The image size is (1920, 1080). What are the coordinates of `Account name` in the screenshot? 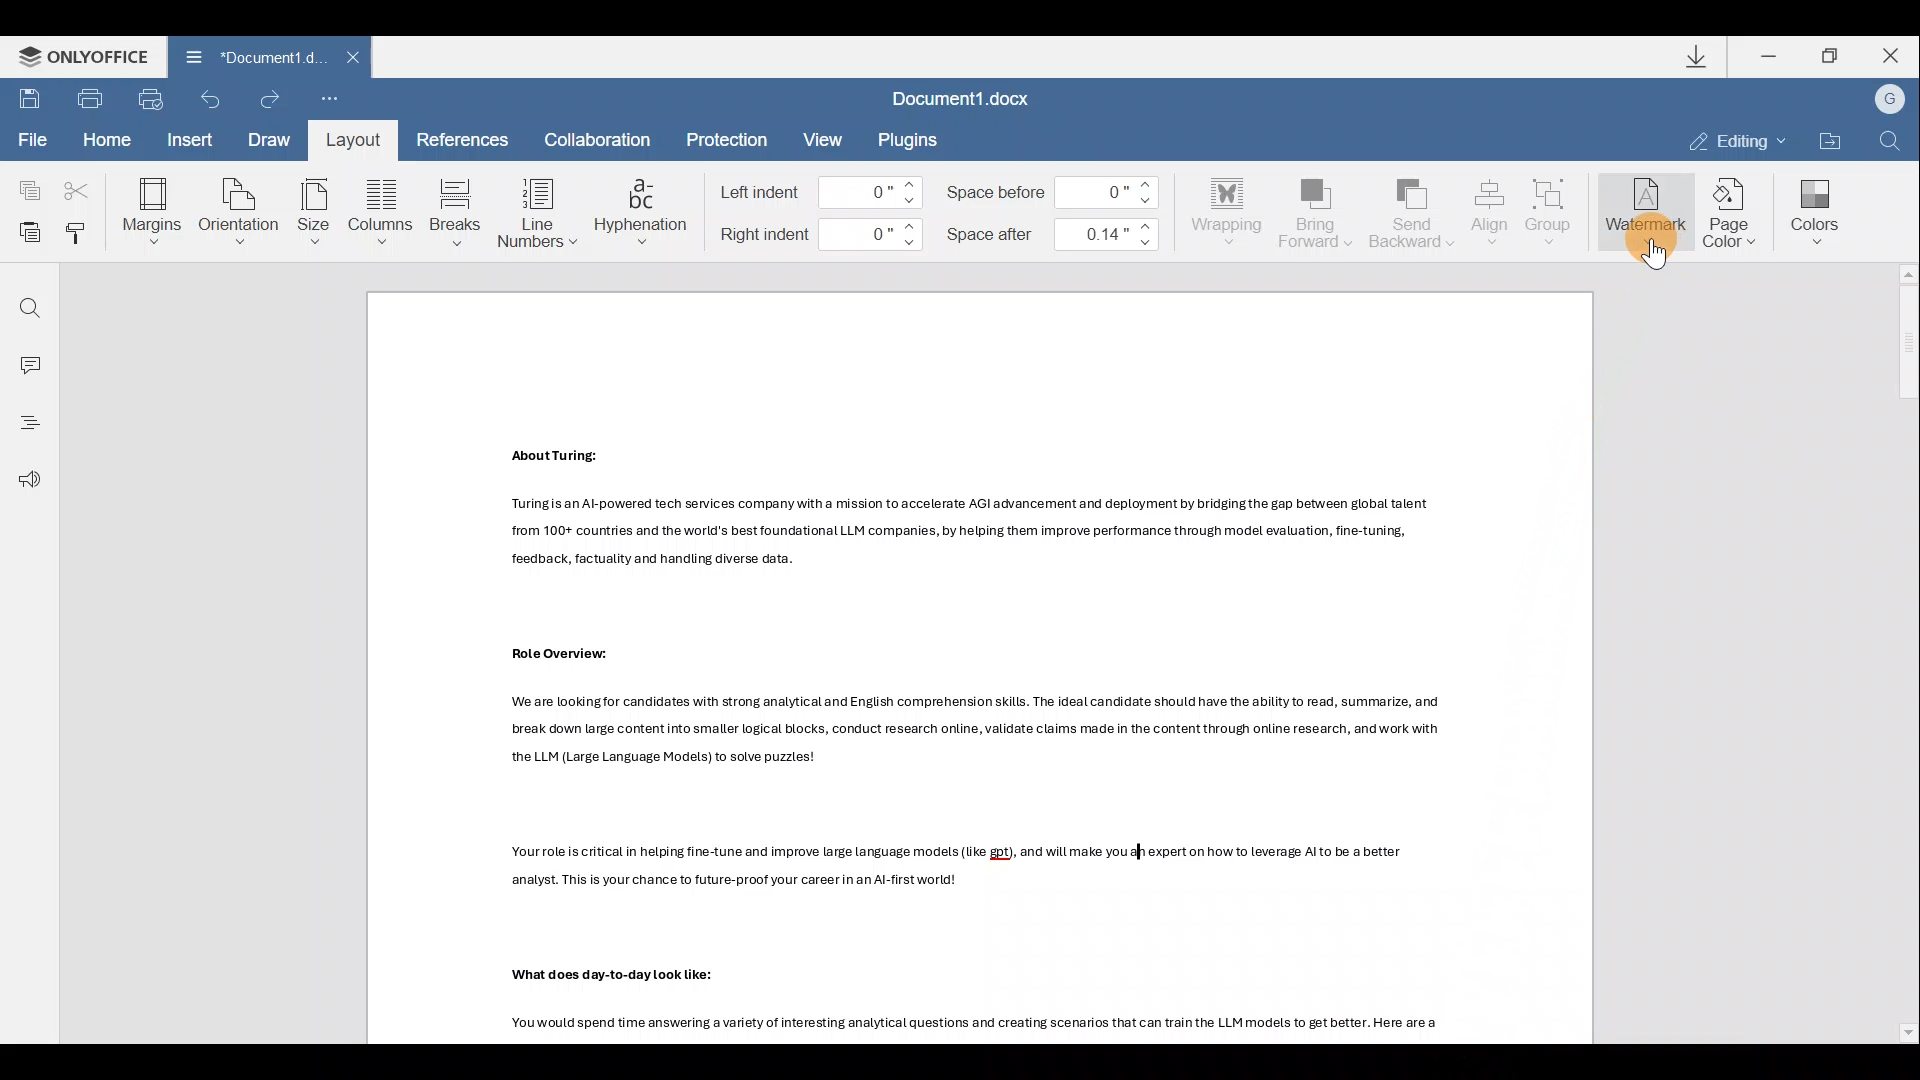 It's located at (1888, 96).